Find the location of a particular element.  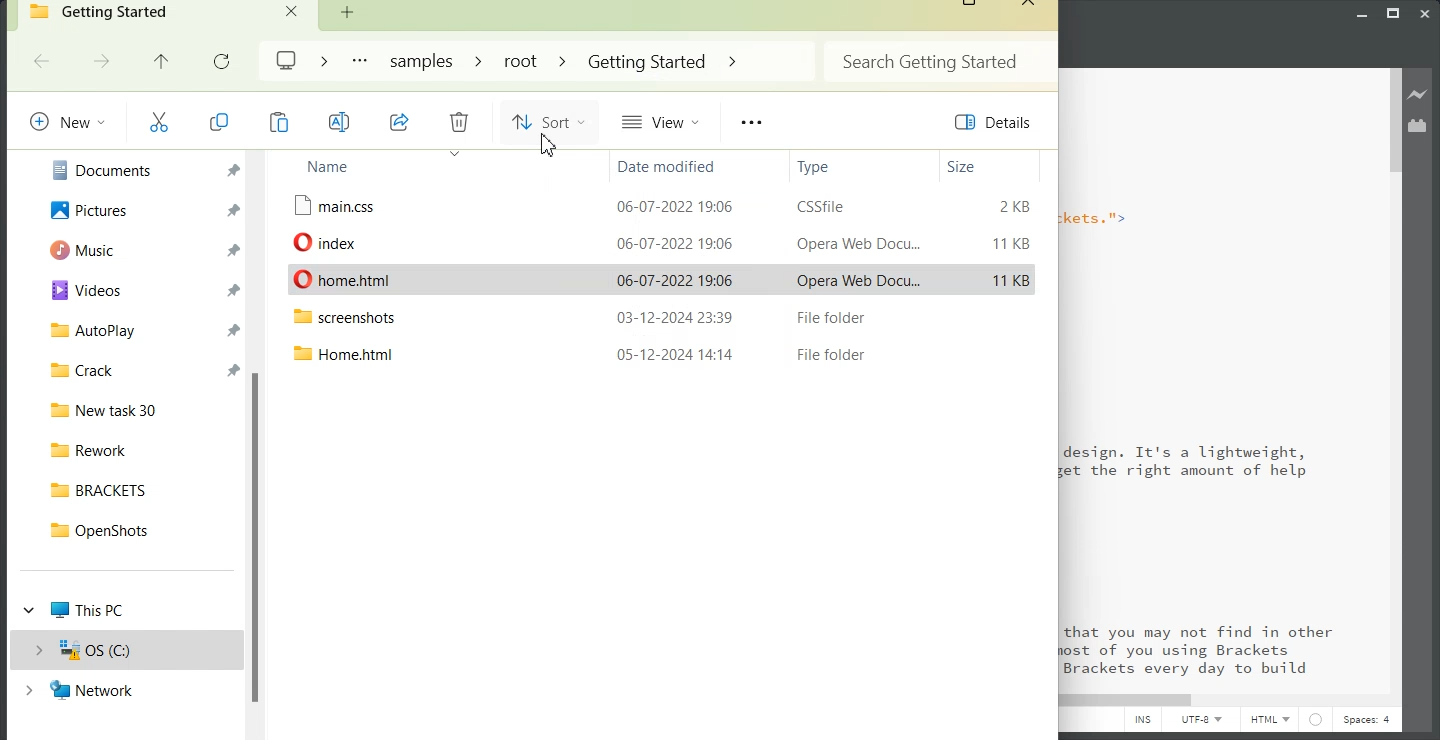

Documents is located at coordinates (136, 168).